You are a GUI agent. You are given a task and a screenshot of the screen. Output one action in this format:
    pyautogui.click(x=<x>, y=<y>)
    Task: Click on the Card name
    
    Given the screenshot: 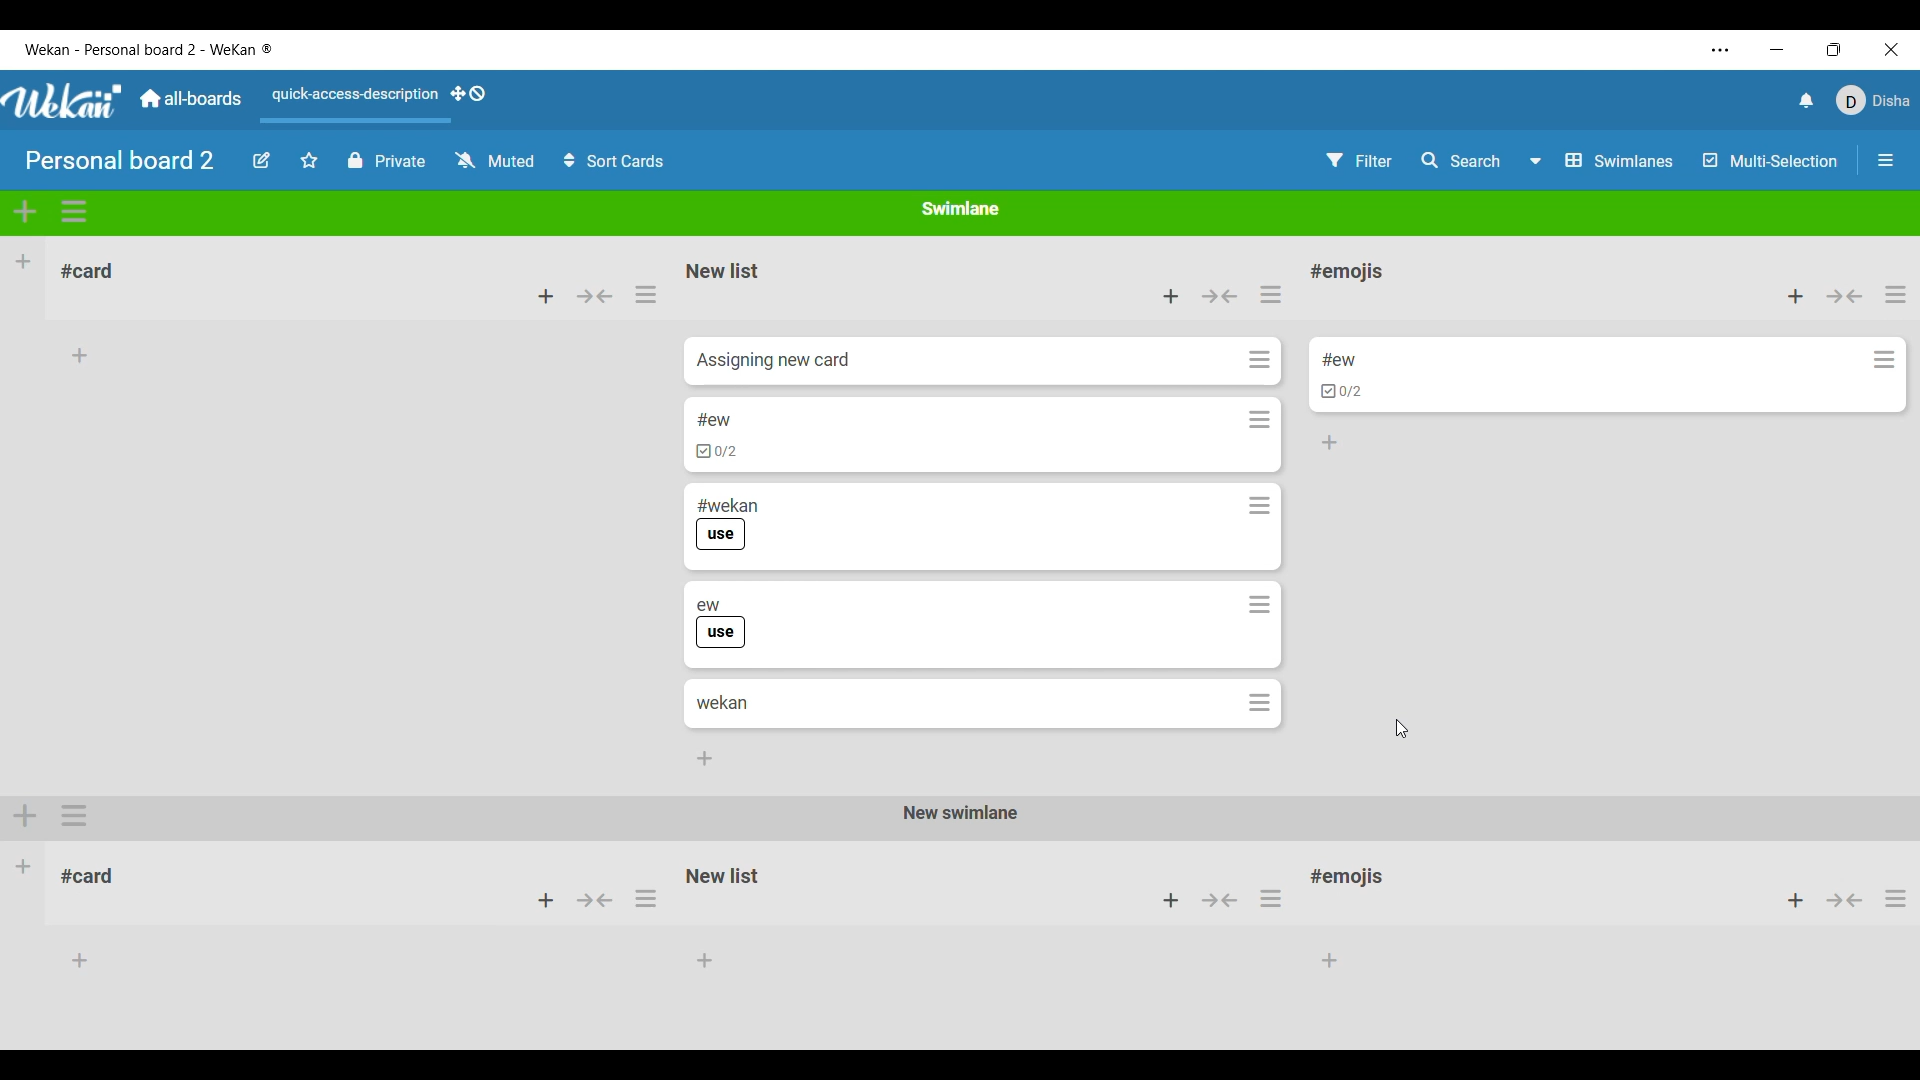 What is the action you would take?
    pyautogui.click(x=88, y=359)
    